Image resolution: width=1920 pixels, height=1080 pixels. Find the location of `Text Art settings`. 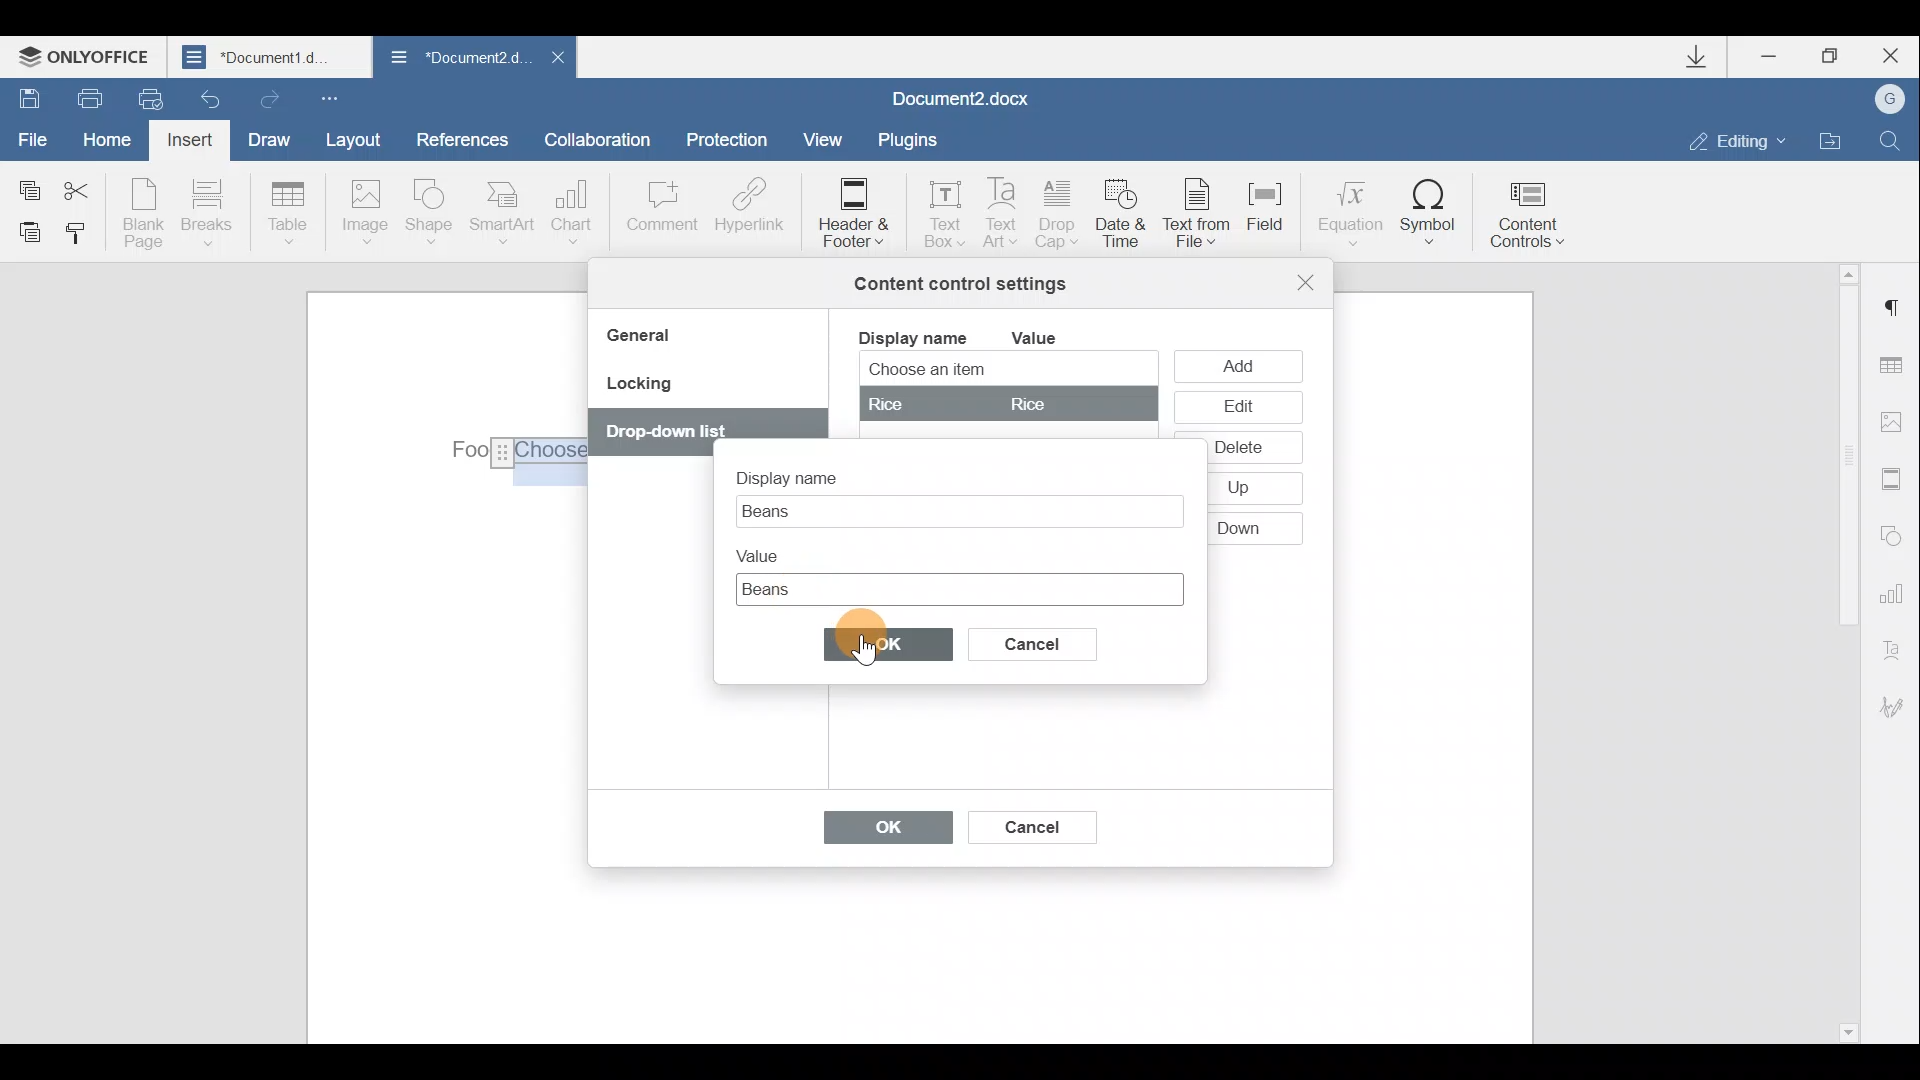

Text Art settings is located at coordinates (1898, 646).